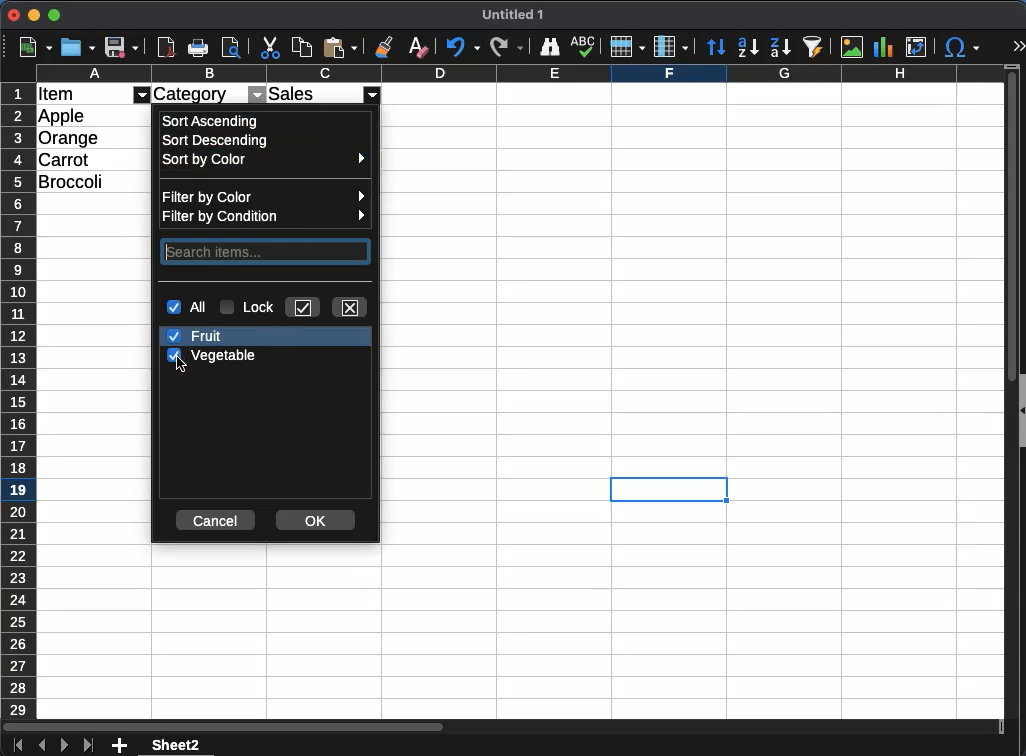  What do you see at coordinates (70, 137) in the screenshot?
I see `orange` at bounding box center [70, 137].